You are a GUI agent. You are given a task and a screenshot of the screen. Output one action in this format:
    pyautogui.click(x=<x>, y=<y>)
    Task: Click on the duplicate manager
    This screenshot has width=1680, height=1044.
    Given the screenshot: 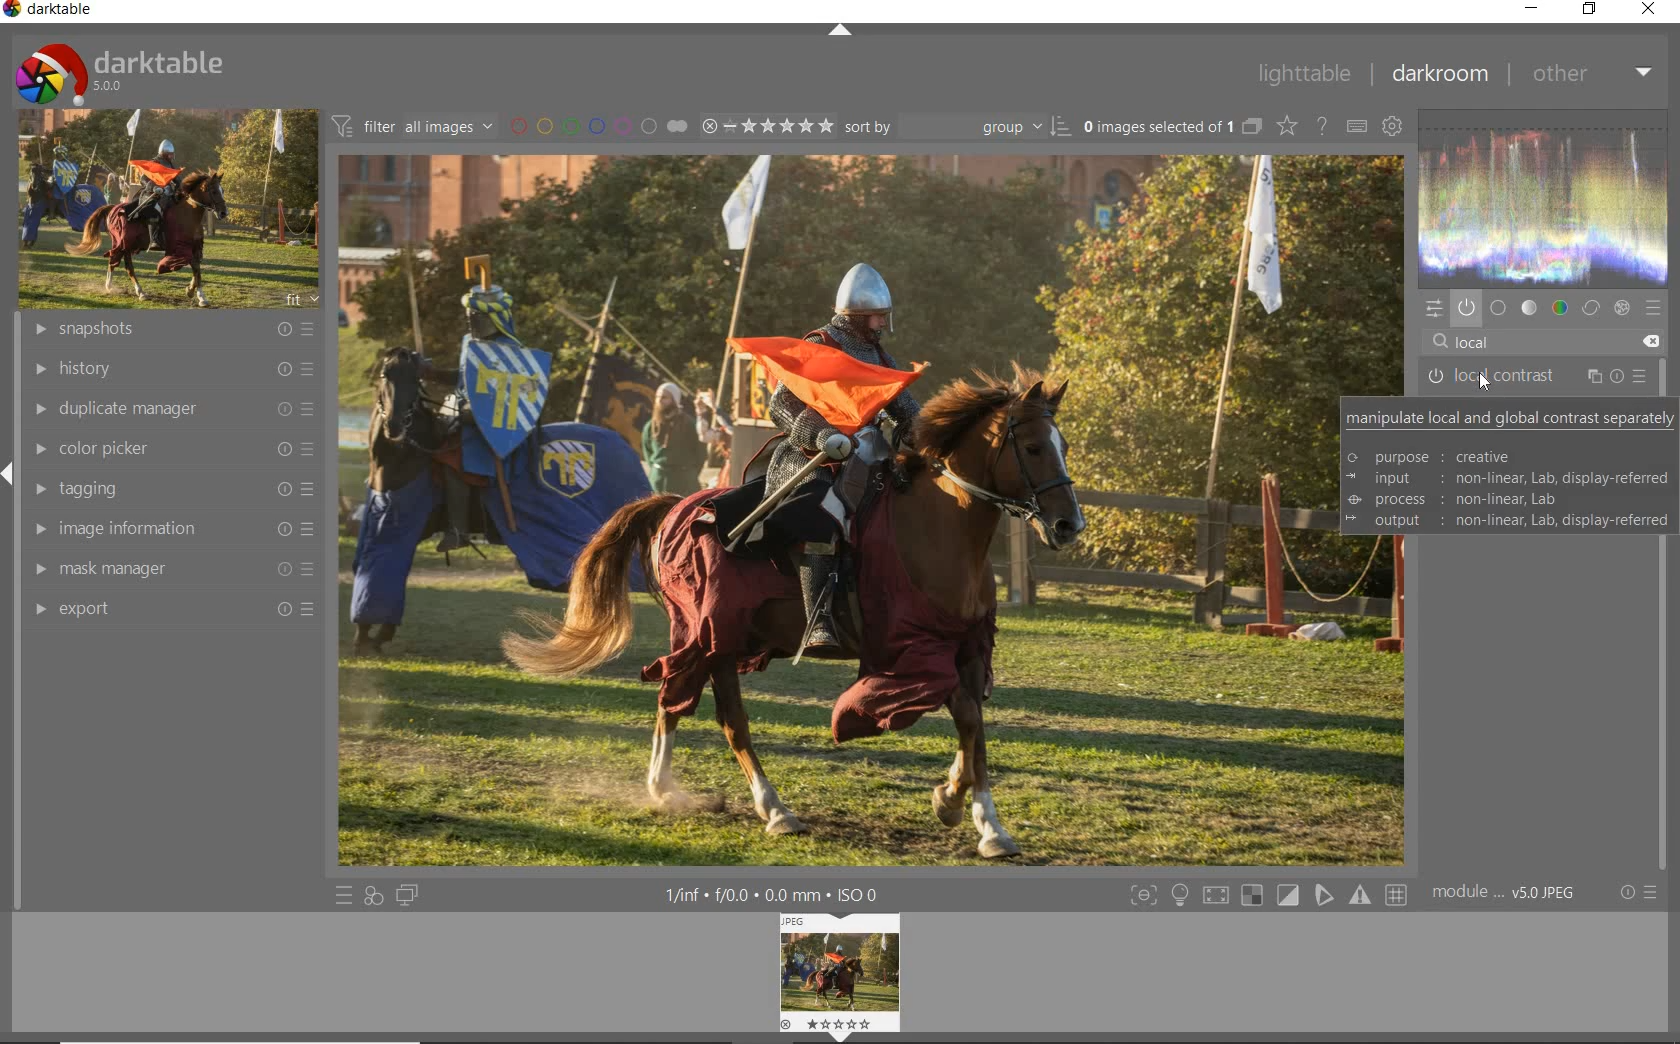 What is the action you would take?
    pyautogui.click(x=168, y=410)
    